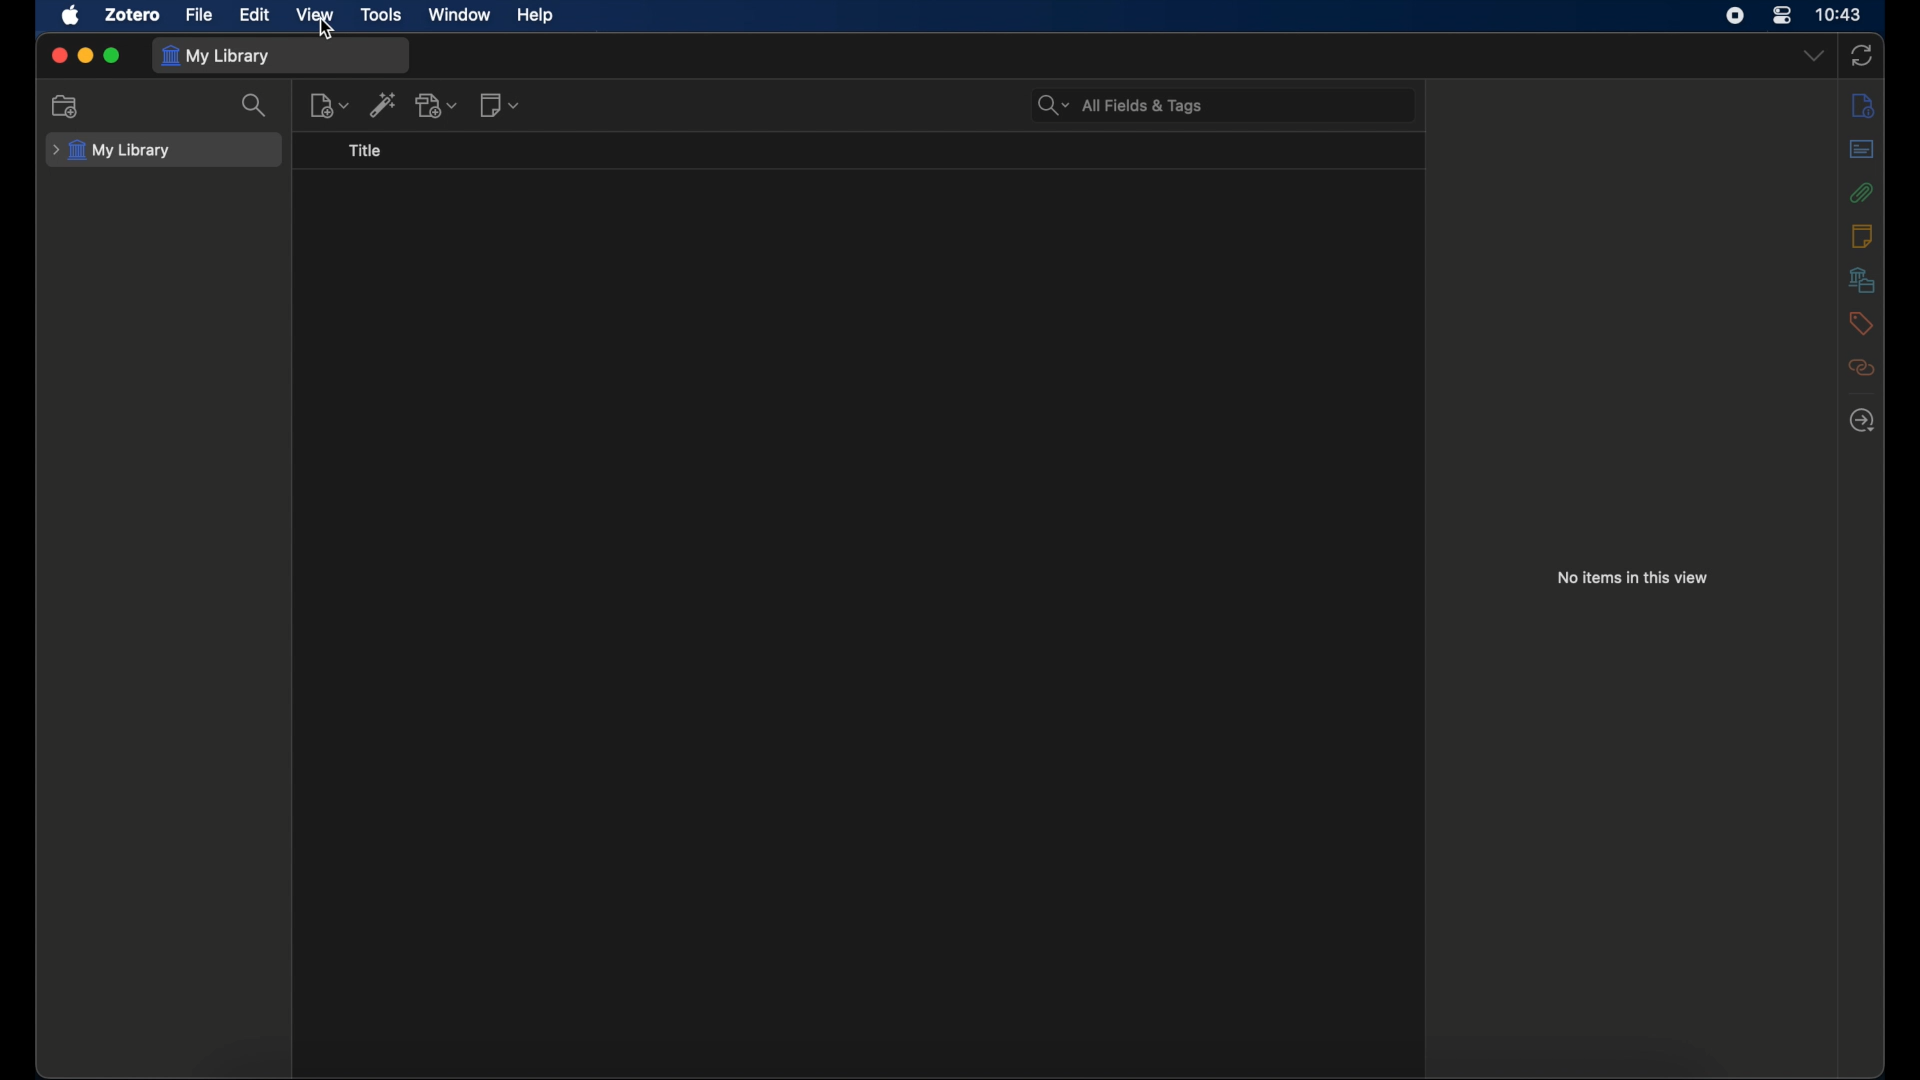 The image size is (1920, 1080). Describe the element at coordinates (112, 151) in the screenshot. I see `my library` at that location.